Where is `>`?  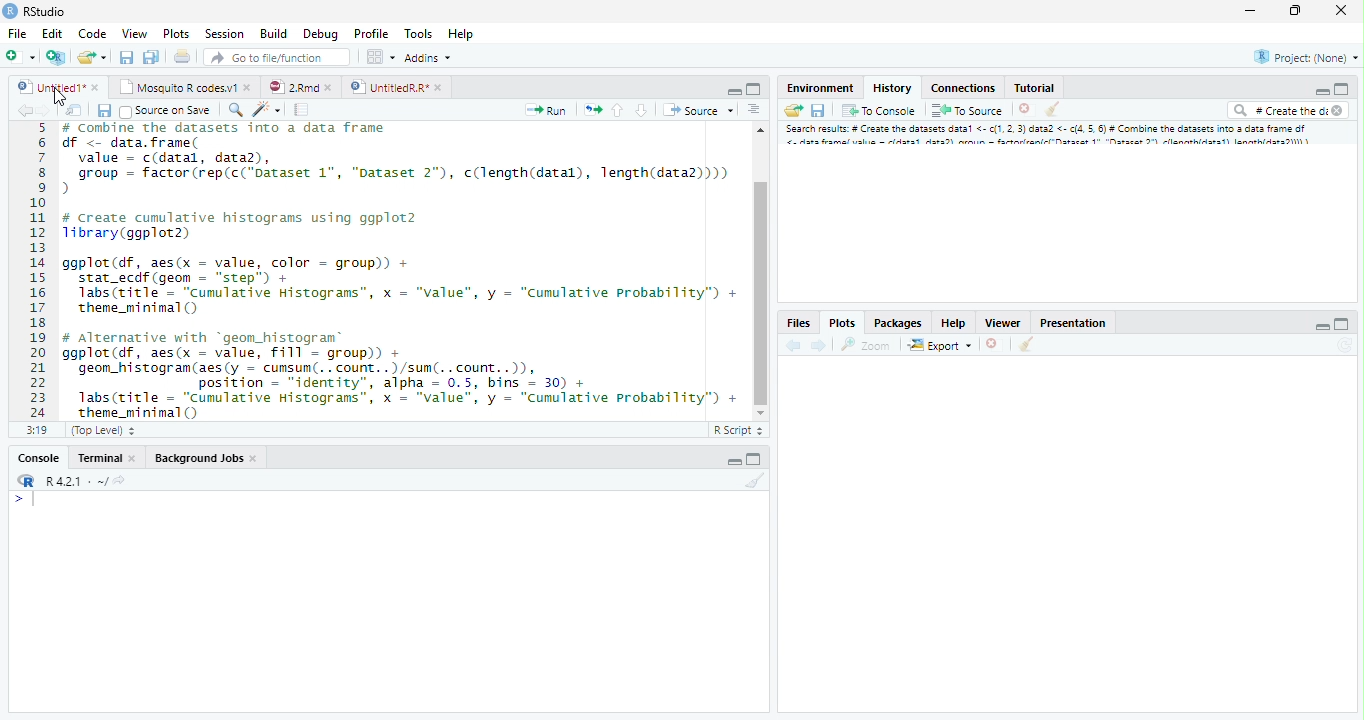
> is located at coordinates (15, 501).